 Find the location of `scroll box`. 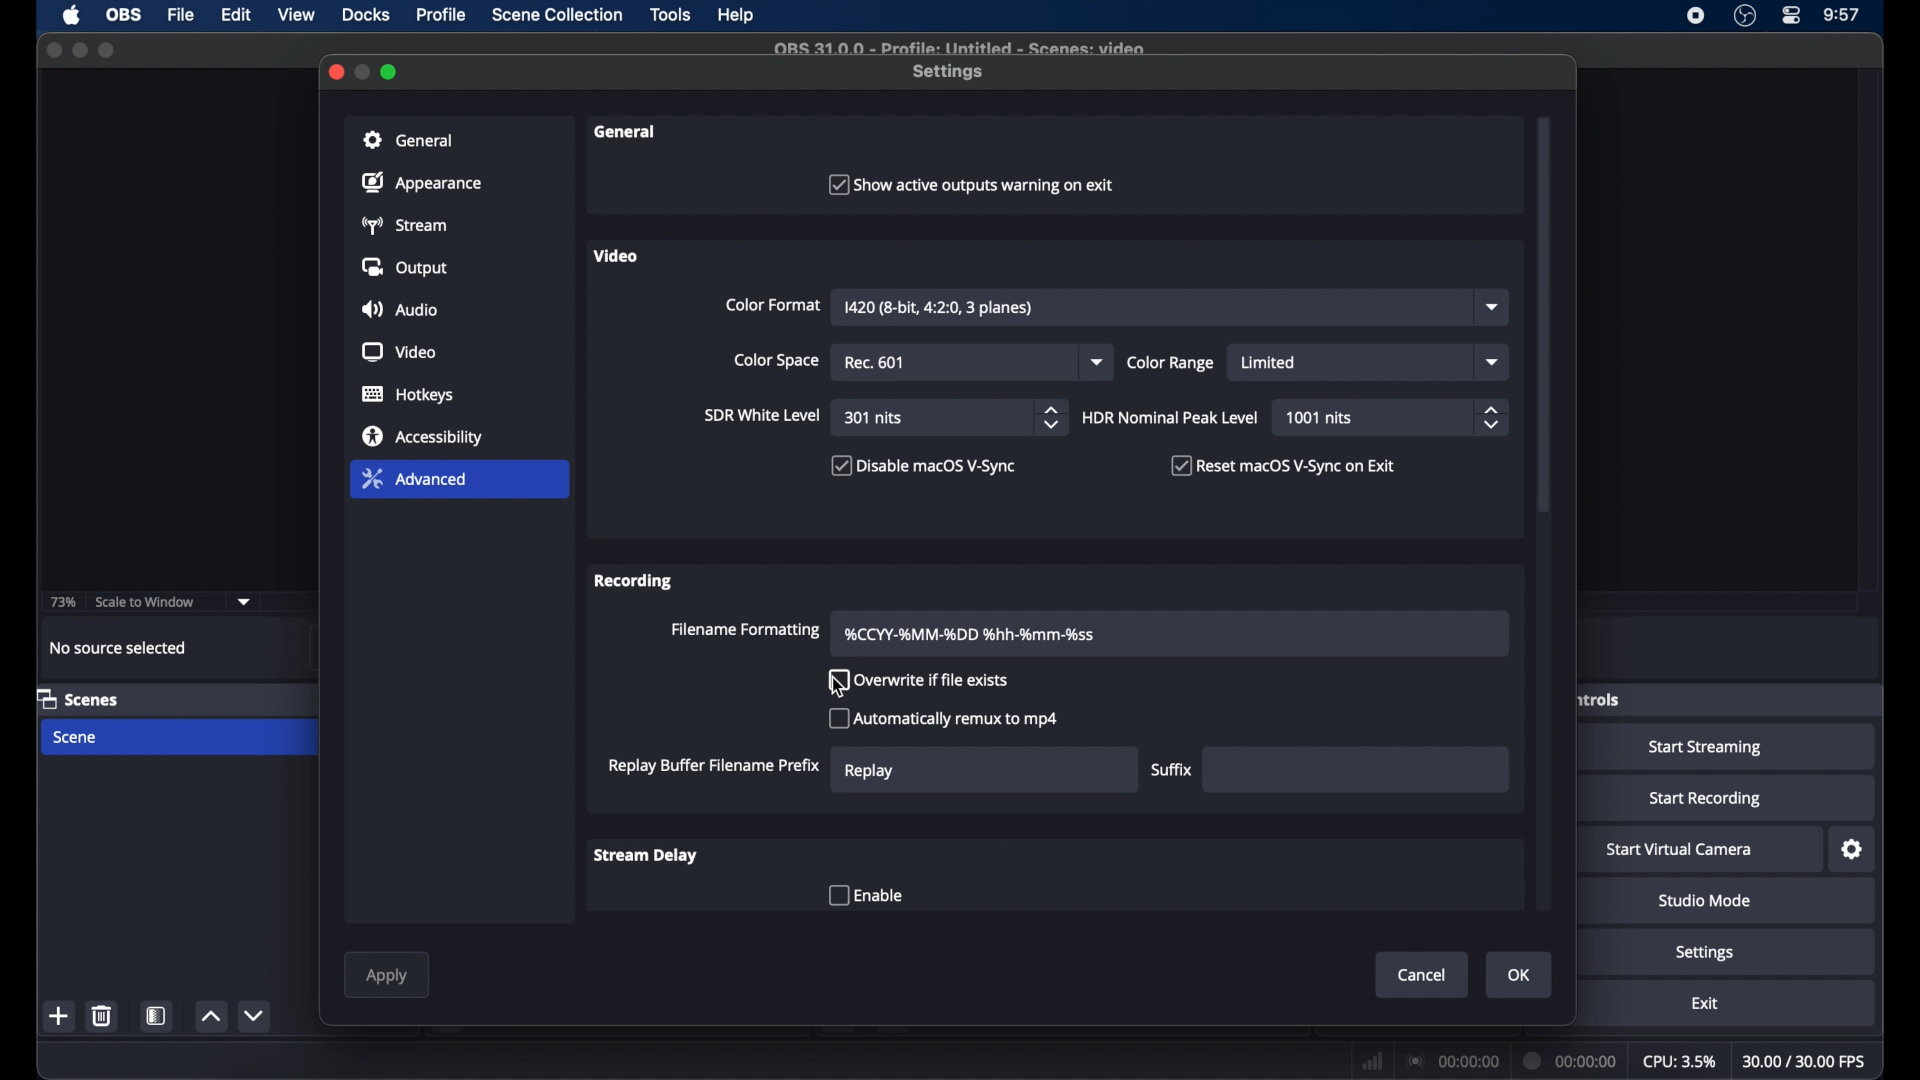

scroll box is located at coordinates (1544, 317).